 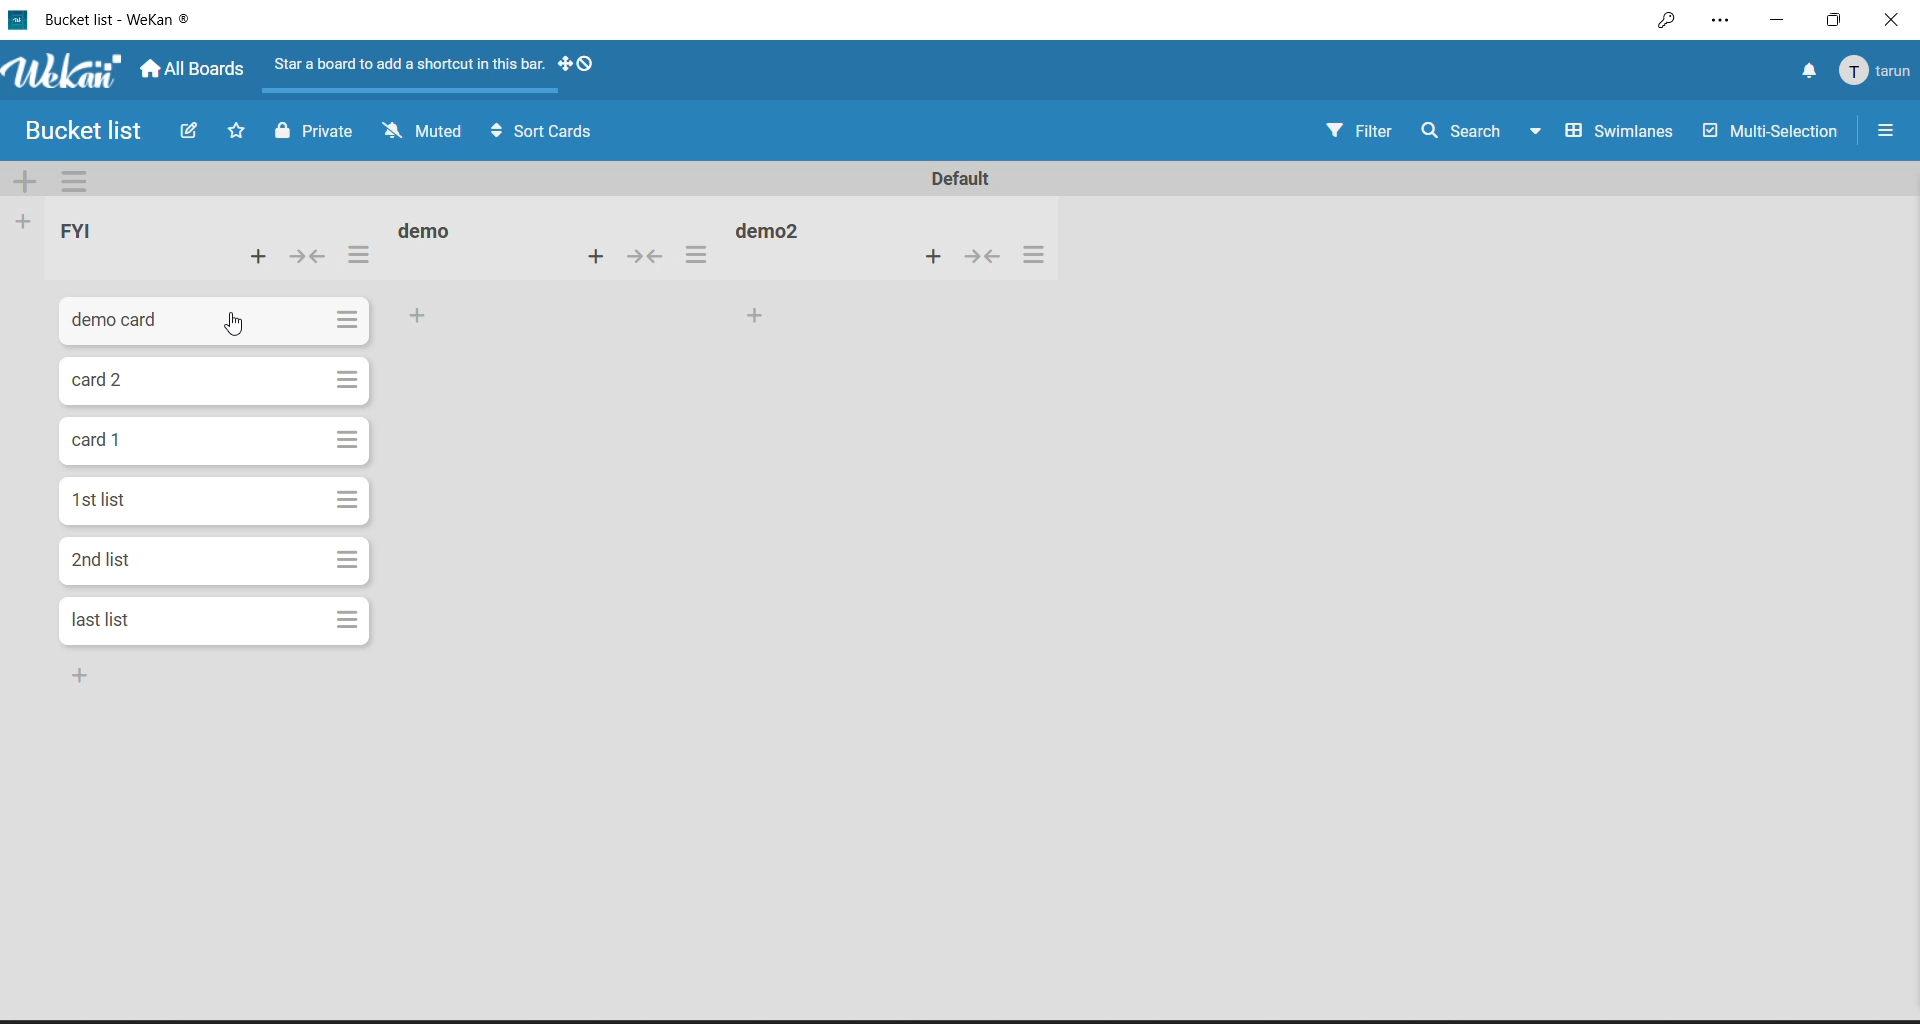 What do you see at coordinates (254, 257) in the screenshot?
I see `add card to top` at bounding box center [254, 257].